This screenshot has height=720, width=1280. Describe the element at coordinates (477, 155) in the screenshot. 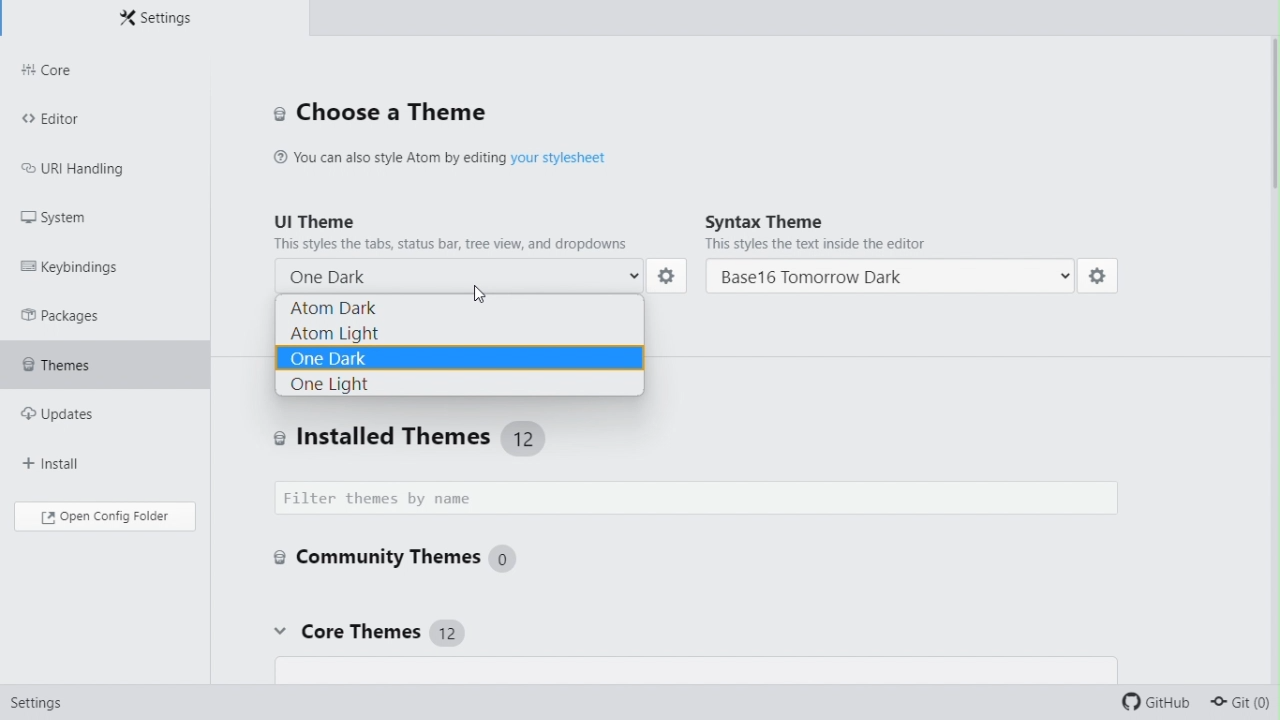

I see `you can also style atom by editing your stylesheet` at that location.